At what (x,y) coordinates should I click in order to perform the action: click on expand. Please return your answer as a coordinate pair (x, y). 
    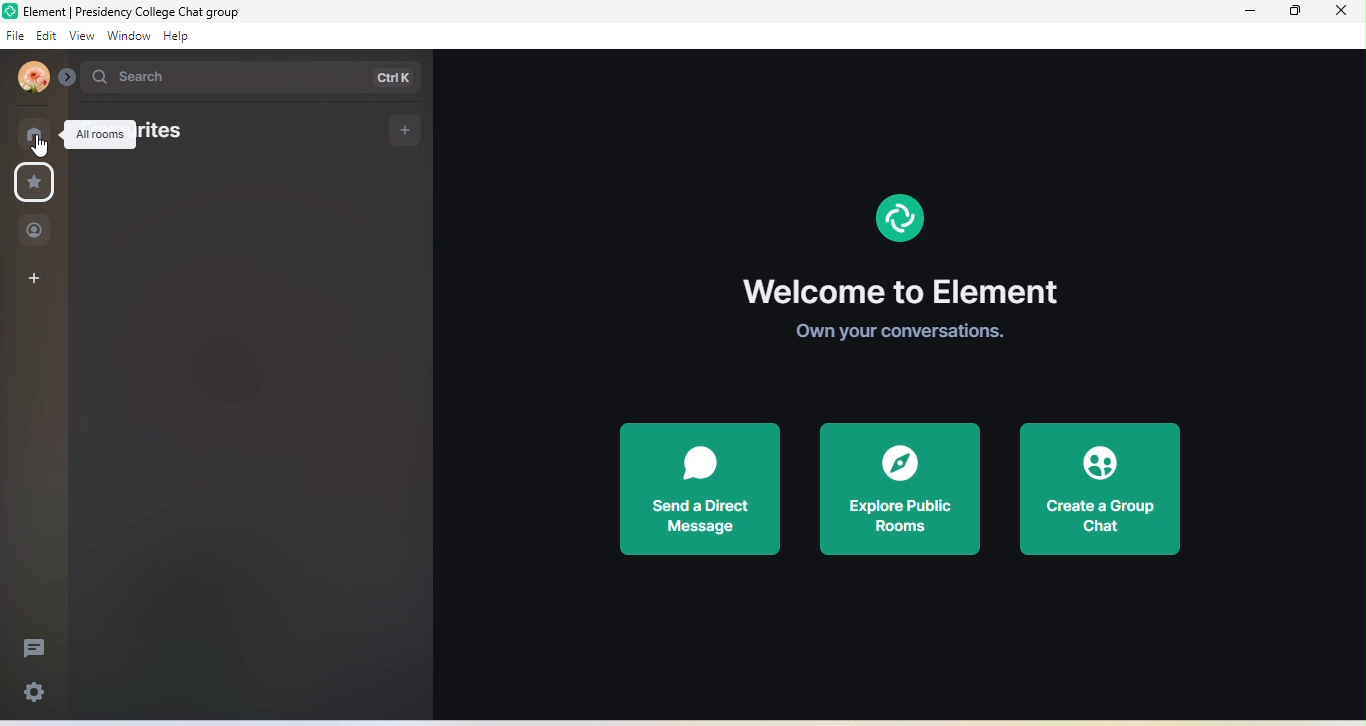
    Looking at the image, I should click on (68, 78).